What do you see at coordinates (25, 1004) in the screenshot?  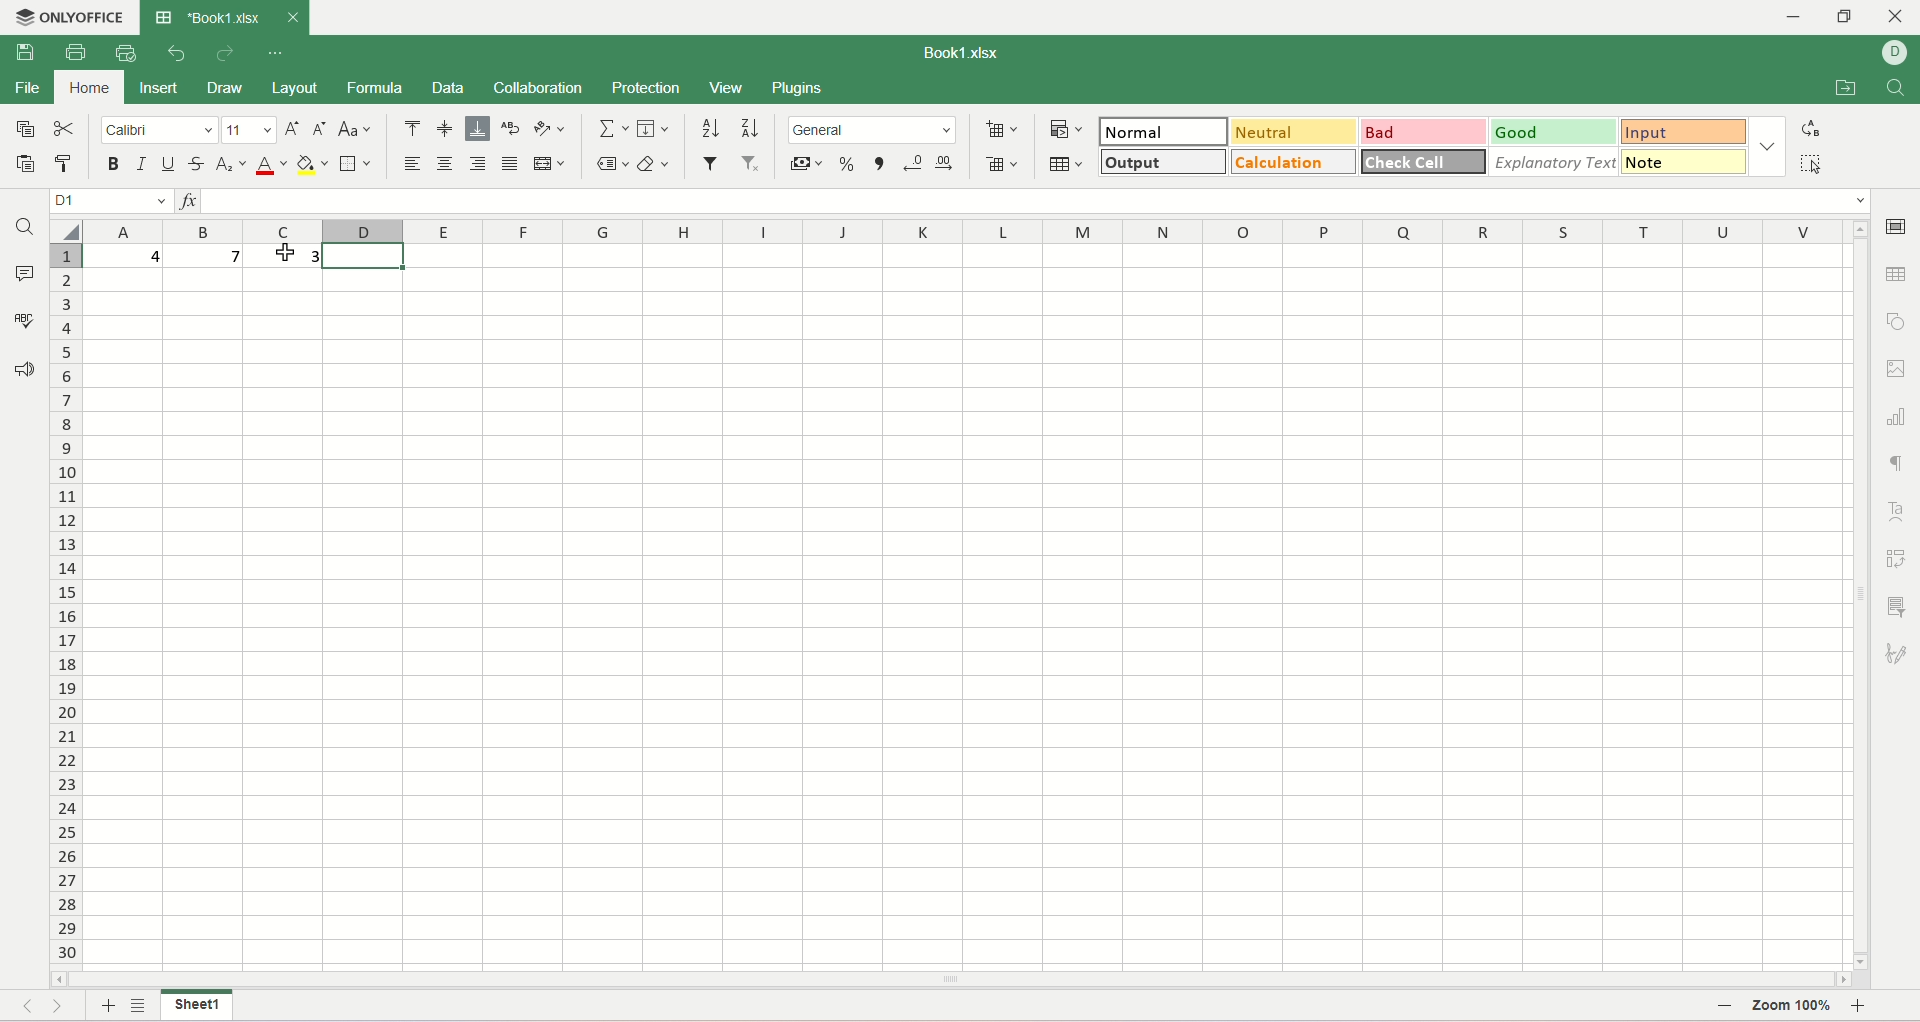 I see `previous` at bounding box center [25, 1004].